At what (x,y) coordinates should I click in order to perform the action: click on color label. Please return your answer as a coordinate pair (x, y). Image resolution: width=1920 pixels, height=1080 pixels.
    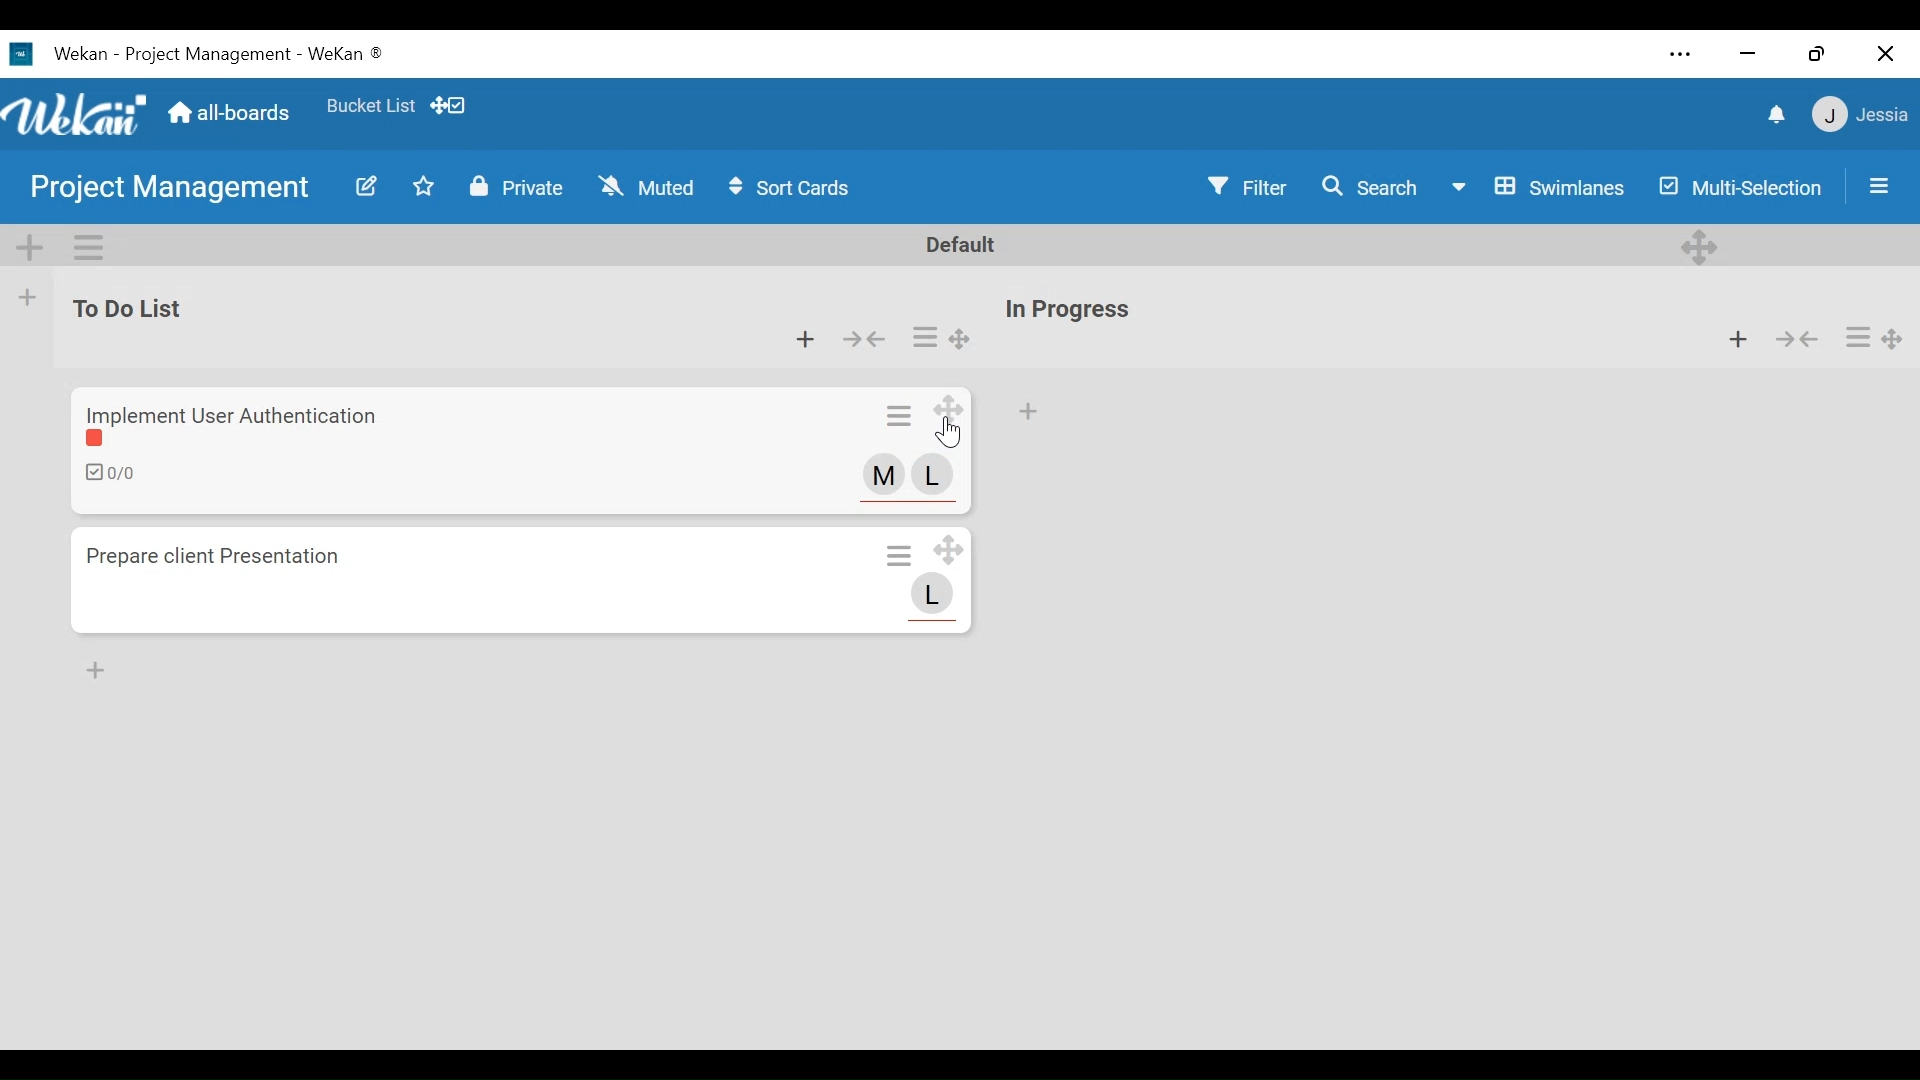
    Looking at the image, I should click on (96, 441).